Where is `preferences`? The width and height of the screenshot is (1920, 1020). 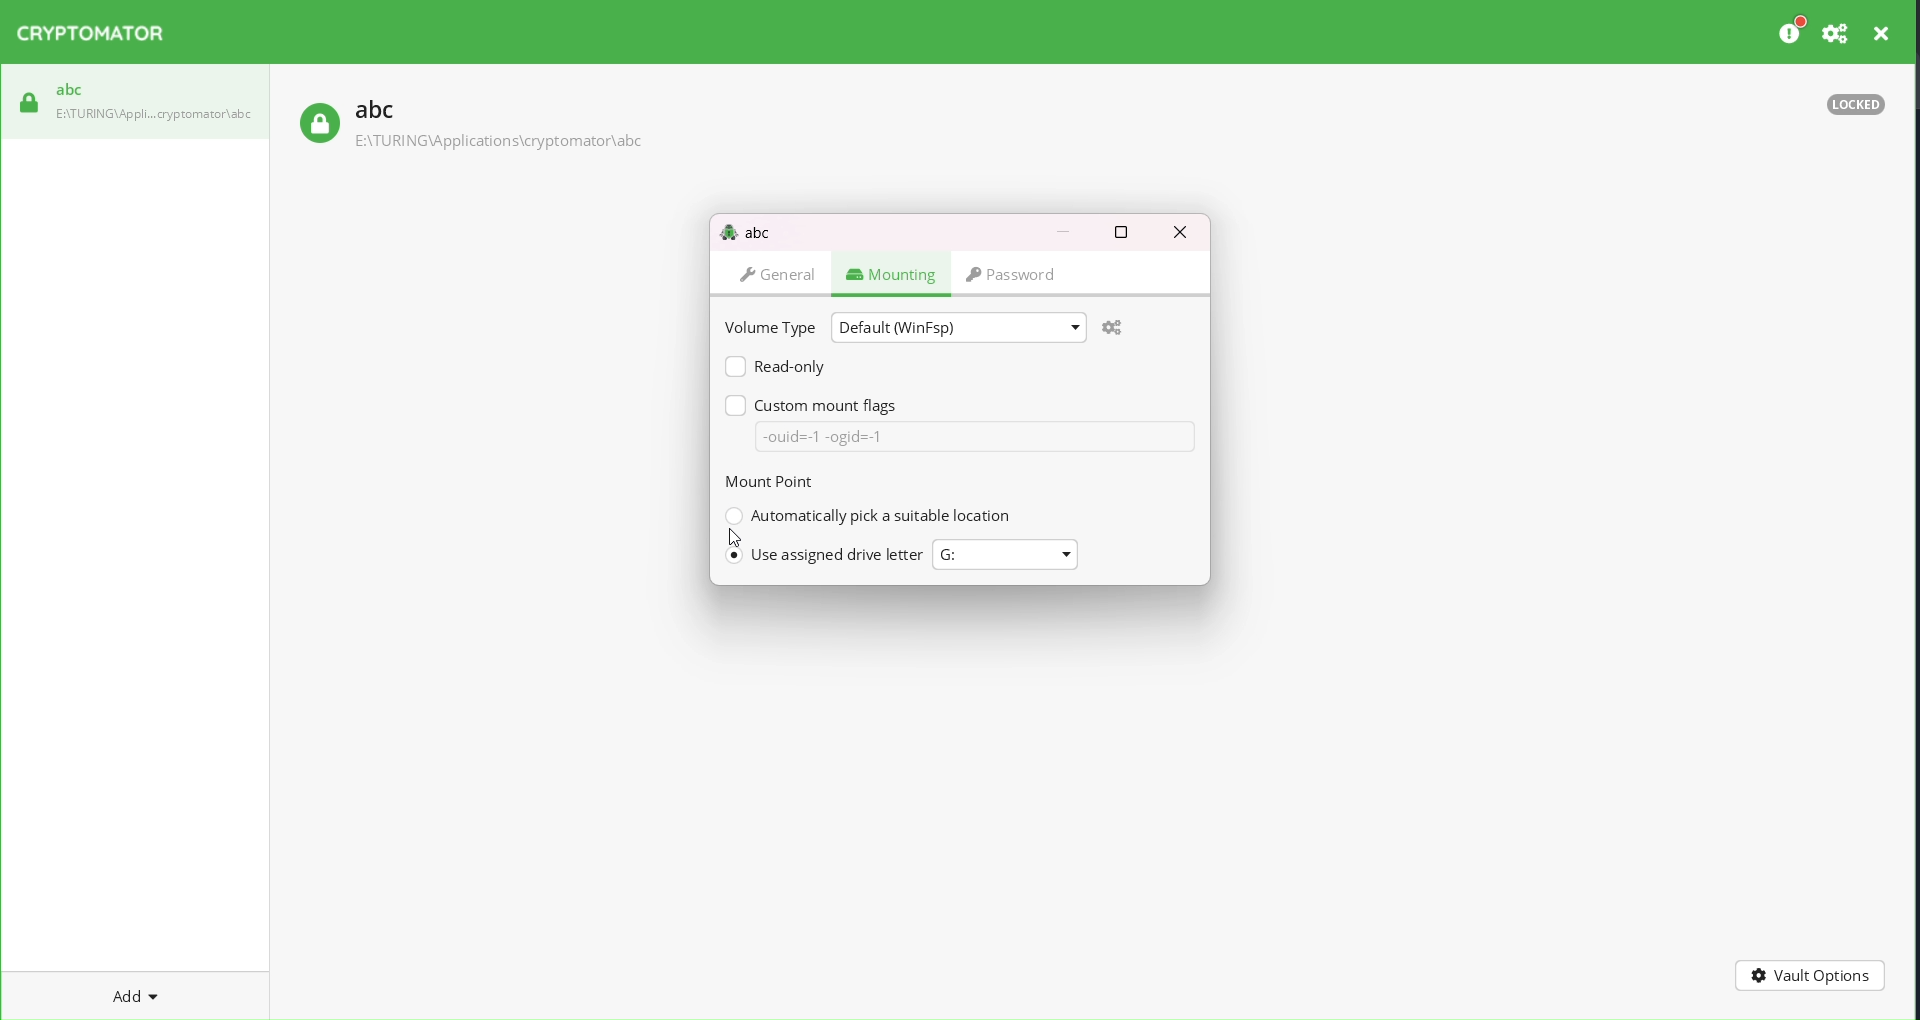
preferences is located at coordinates (1788, 30).